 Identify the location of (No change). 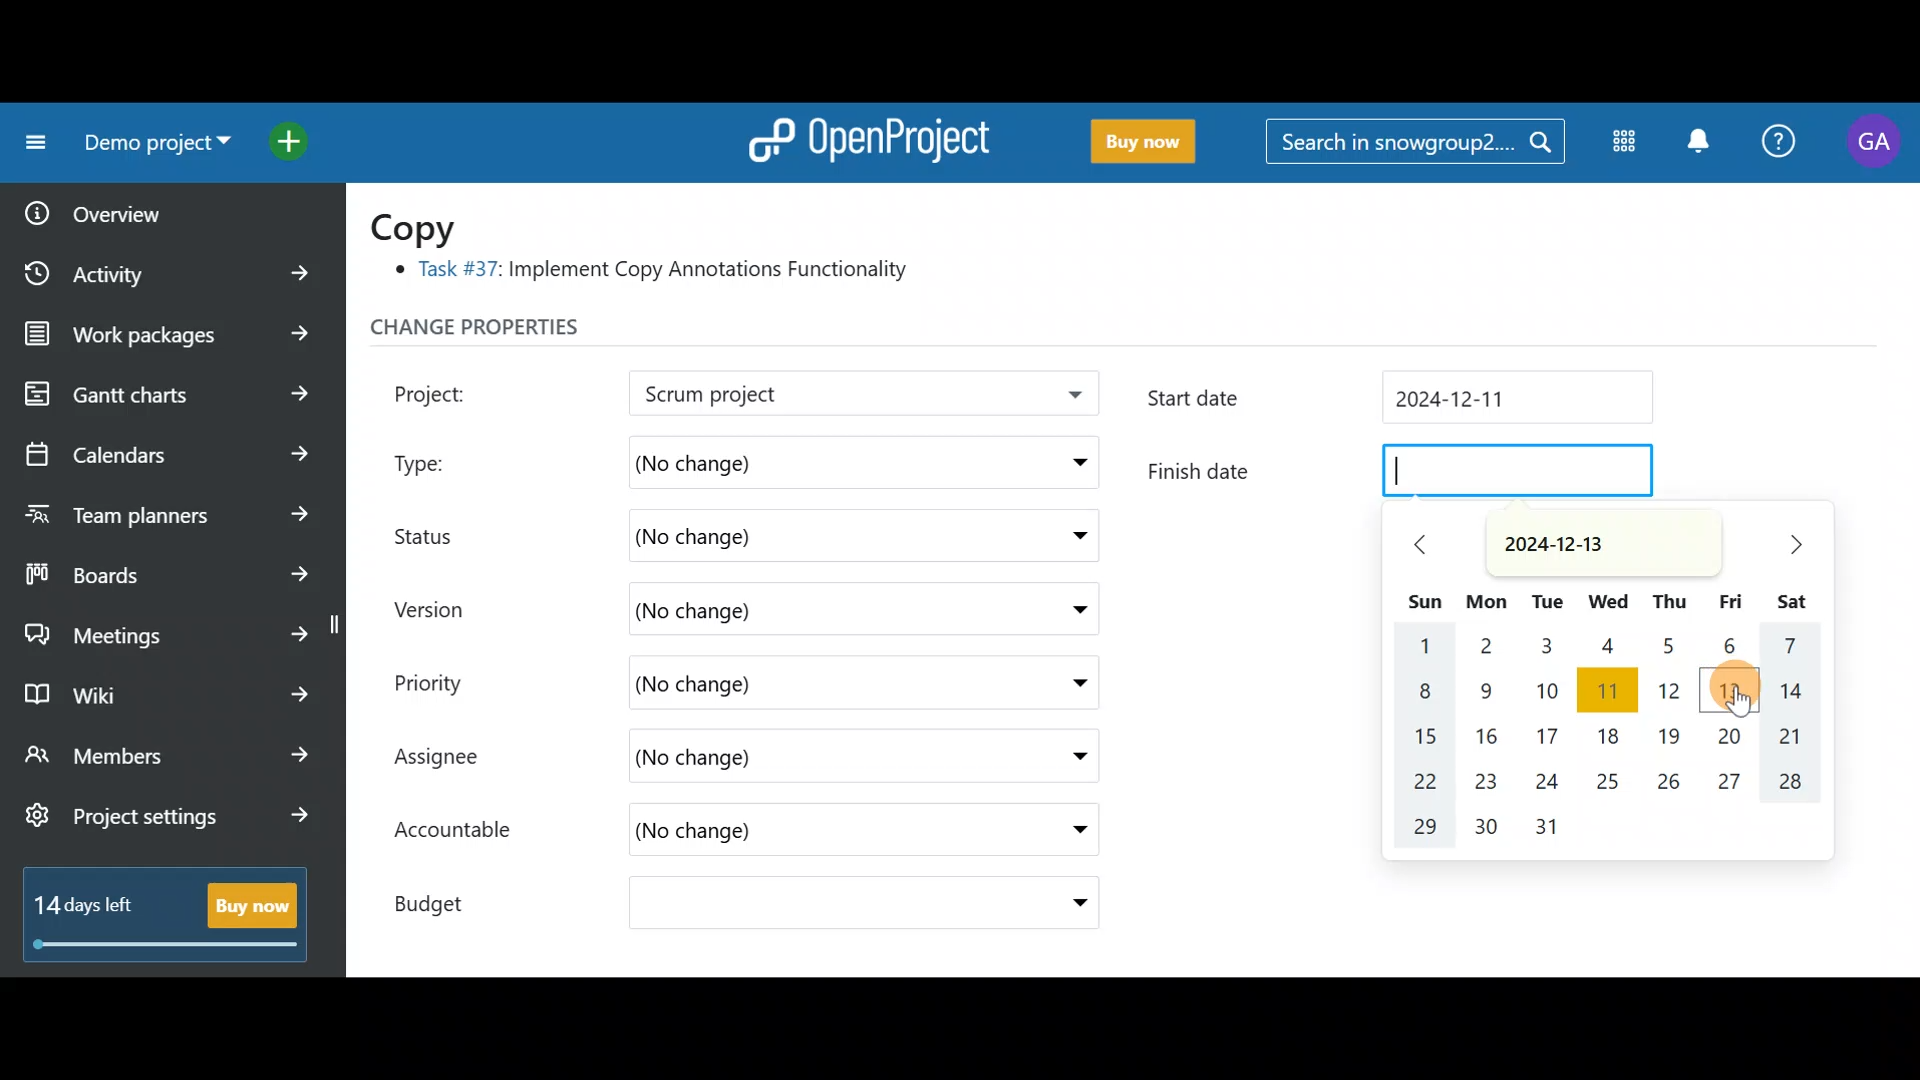
(756, 683).